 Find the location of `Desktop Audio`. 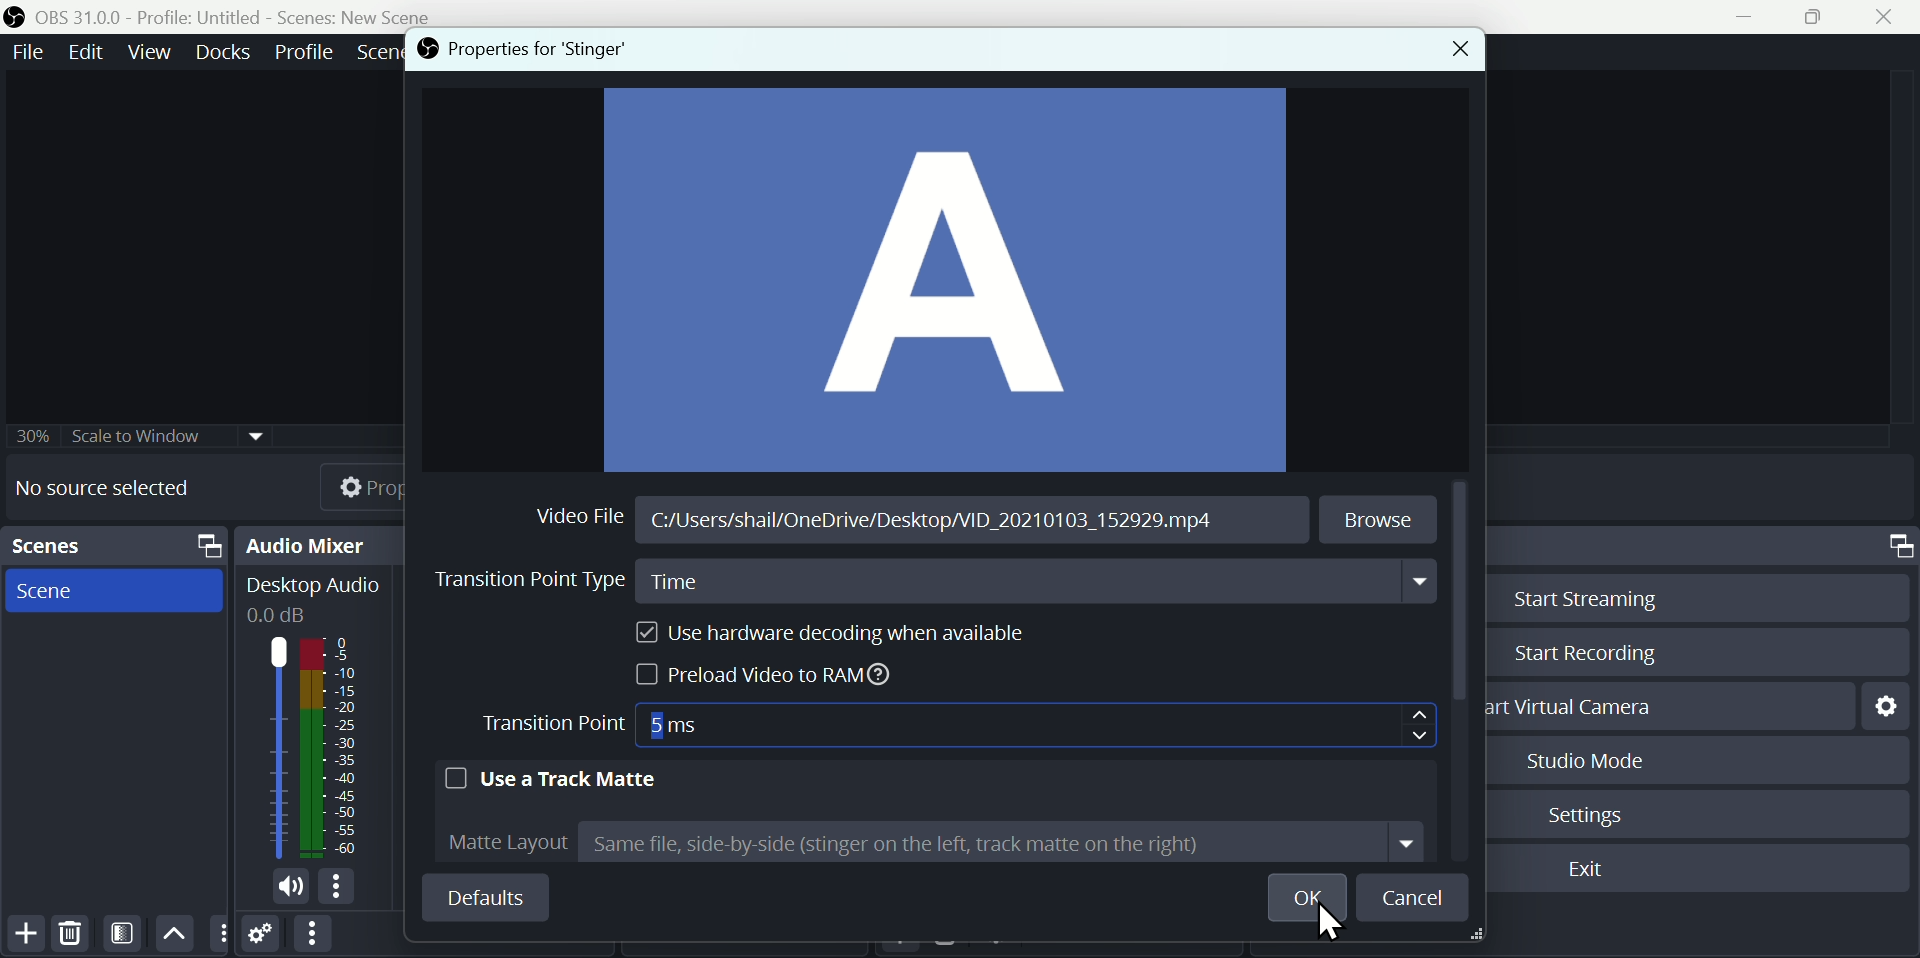

Desktop Audio is located at coordinates (311, 598).